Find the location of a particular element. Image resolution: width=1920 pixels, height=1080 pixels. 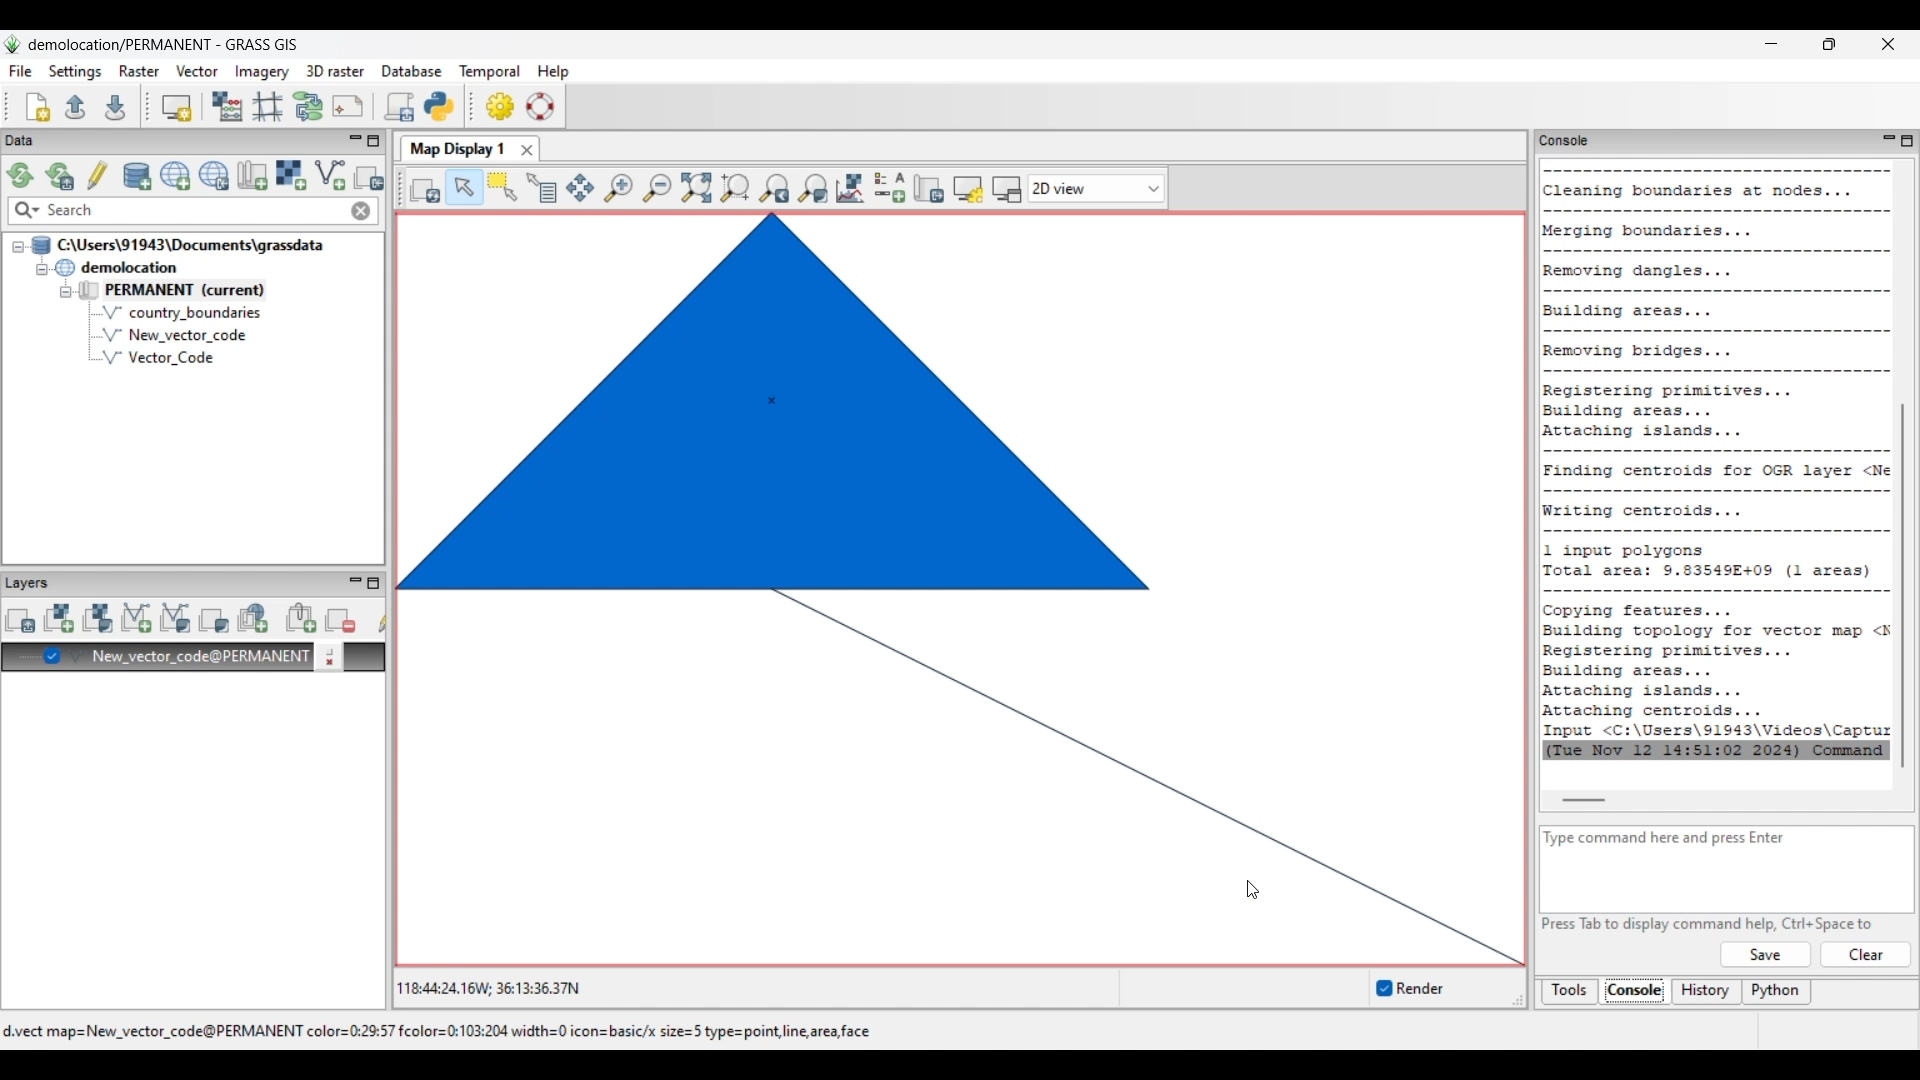

File menu is located at coordinates (21, 71).